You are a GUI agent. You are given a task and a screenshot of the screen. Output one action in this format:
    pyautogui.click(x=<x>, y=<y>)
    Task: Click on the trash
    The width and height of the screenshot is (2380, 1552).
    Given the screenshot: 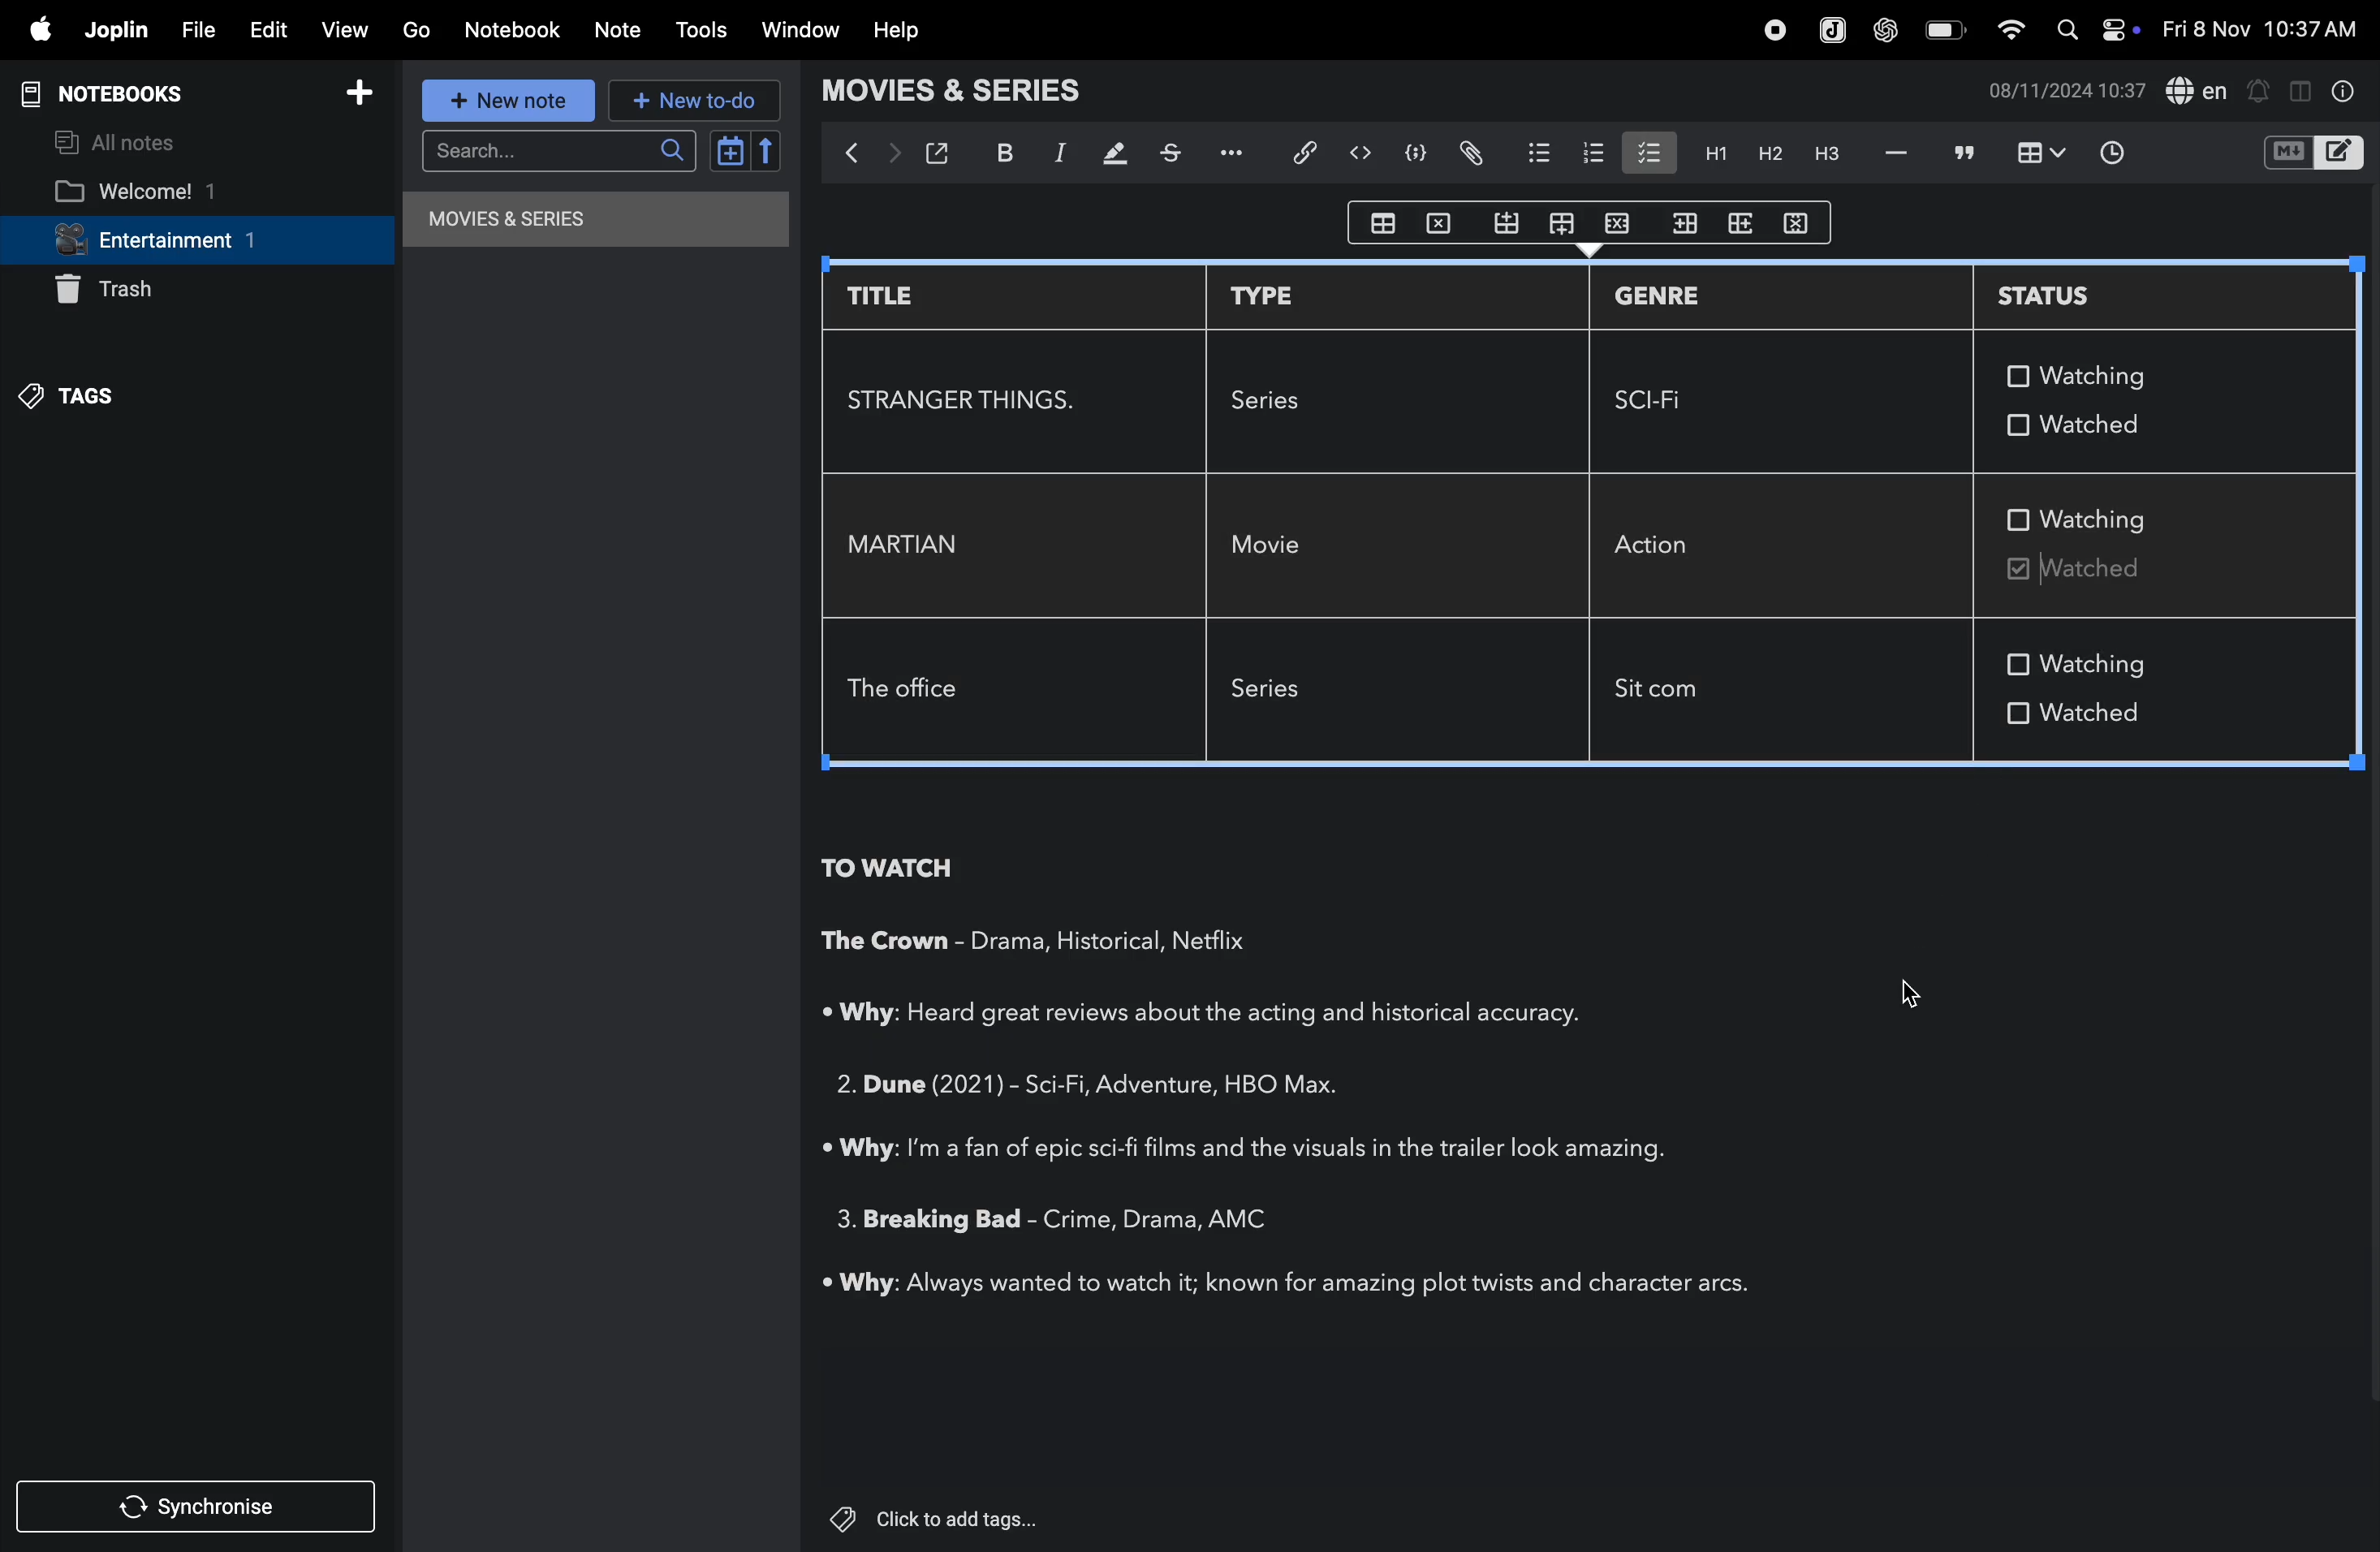 What is the action you would take?
    pyautogui.click(x=143, y=293)
    